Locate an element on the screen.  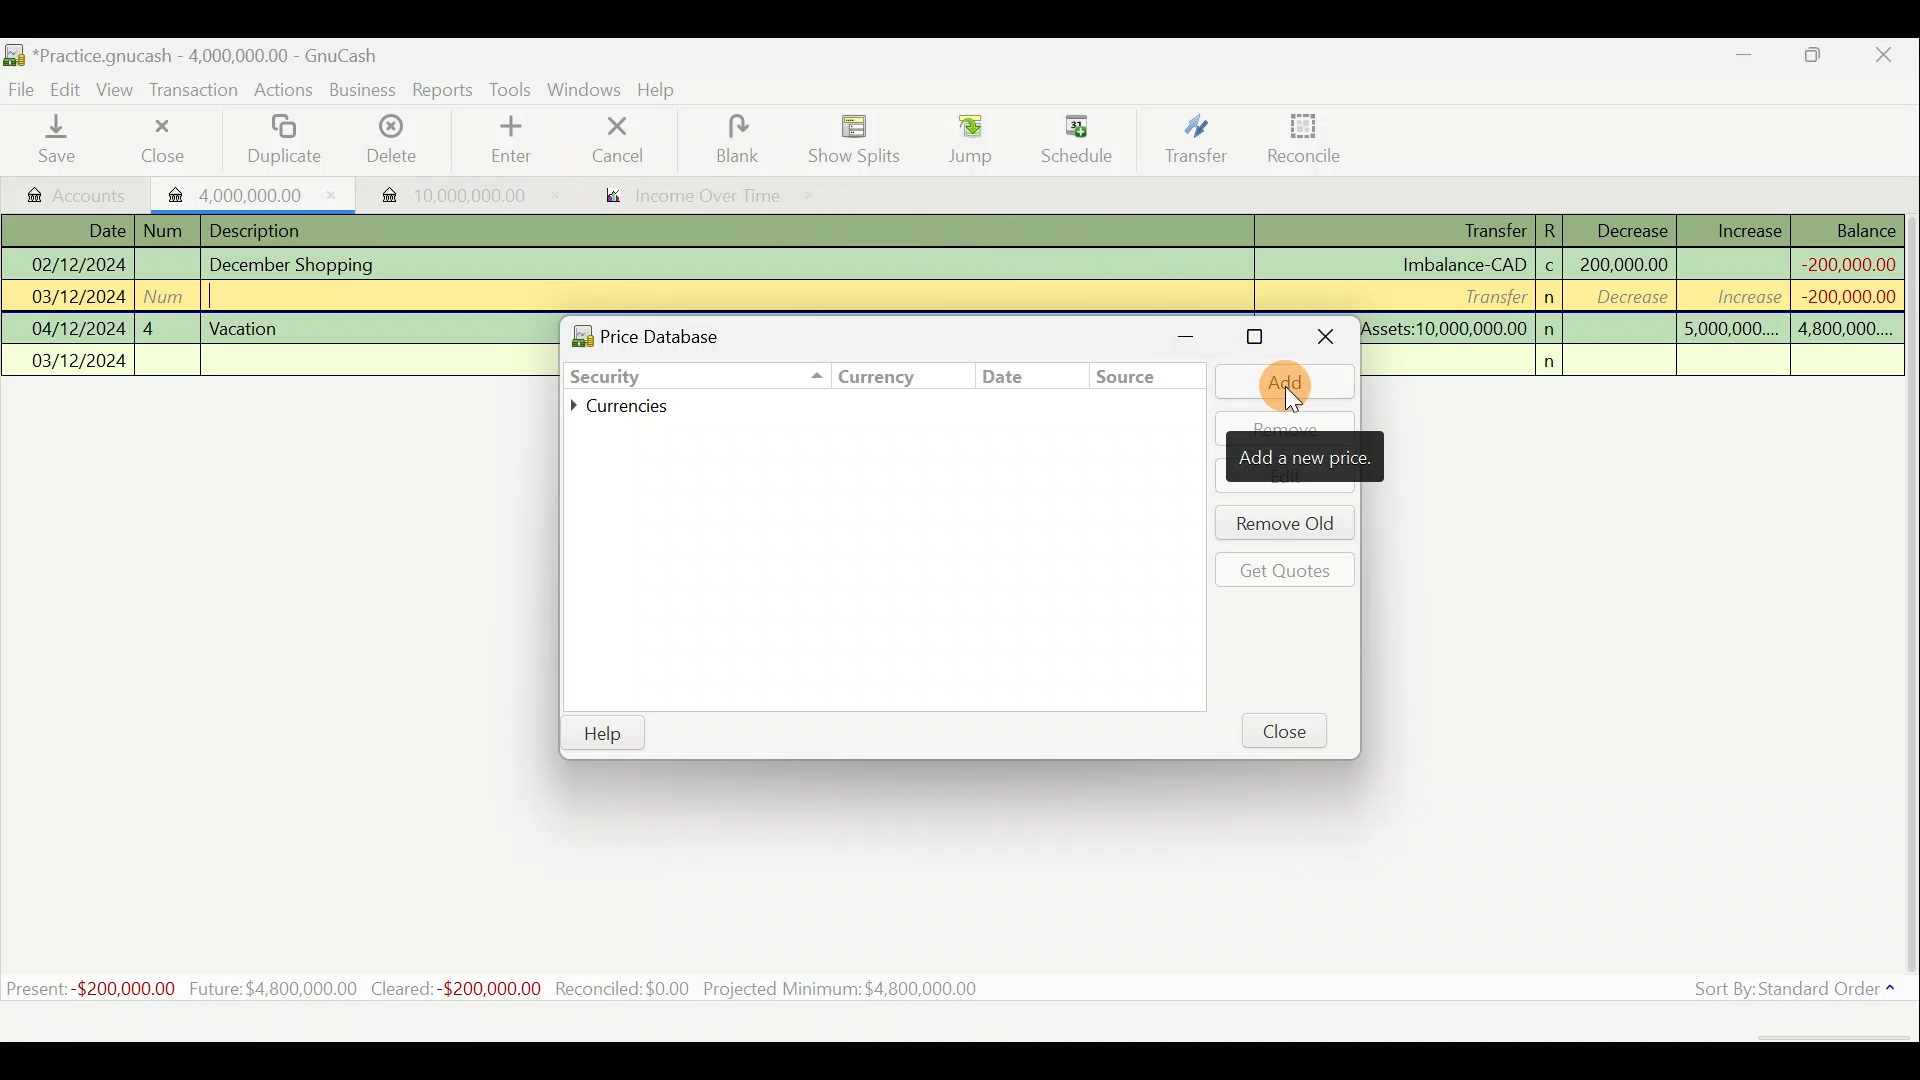
Business is located at coordinates (364, 90).